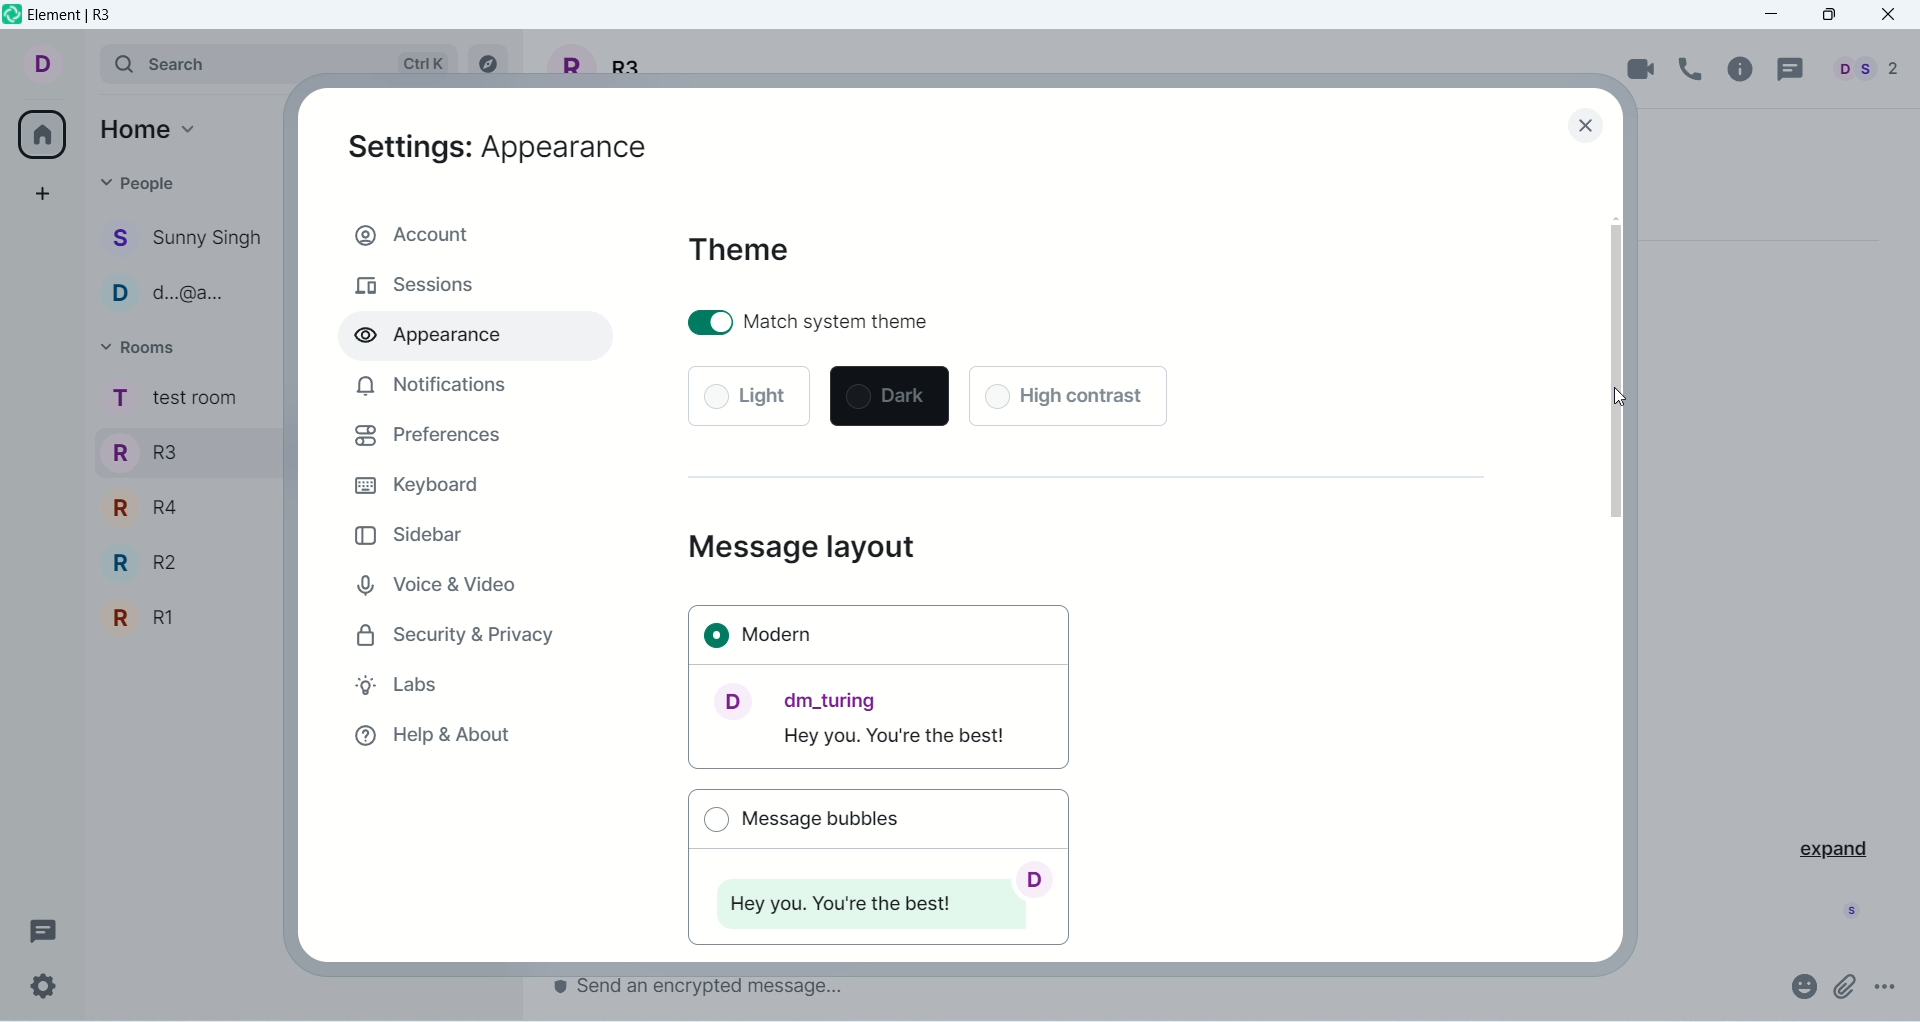 This screenshot has width=1920, height=1022. What do you see at coordinates (499, 147) in the screenshot?
I see `appearance` at bounding box center [499, 147].